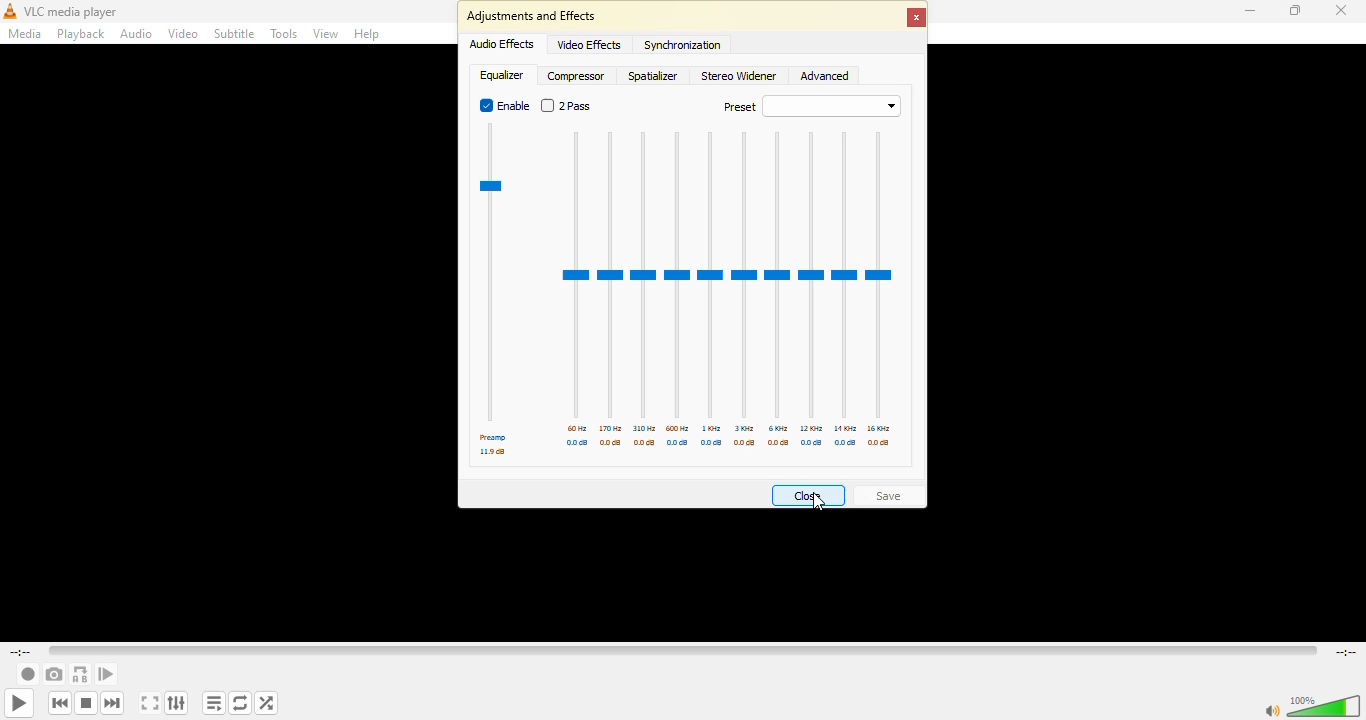 Image resolution: width=1366 pixels, height=720 pixels. What do you see at coordinates (176, 703) in the screenshot?
I see `show extended settings` at bounding box center [176, 703].